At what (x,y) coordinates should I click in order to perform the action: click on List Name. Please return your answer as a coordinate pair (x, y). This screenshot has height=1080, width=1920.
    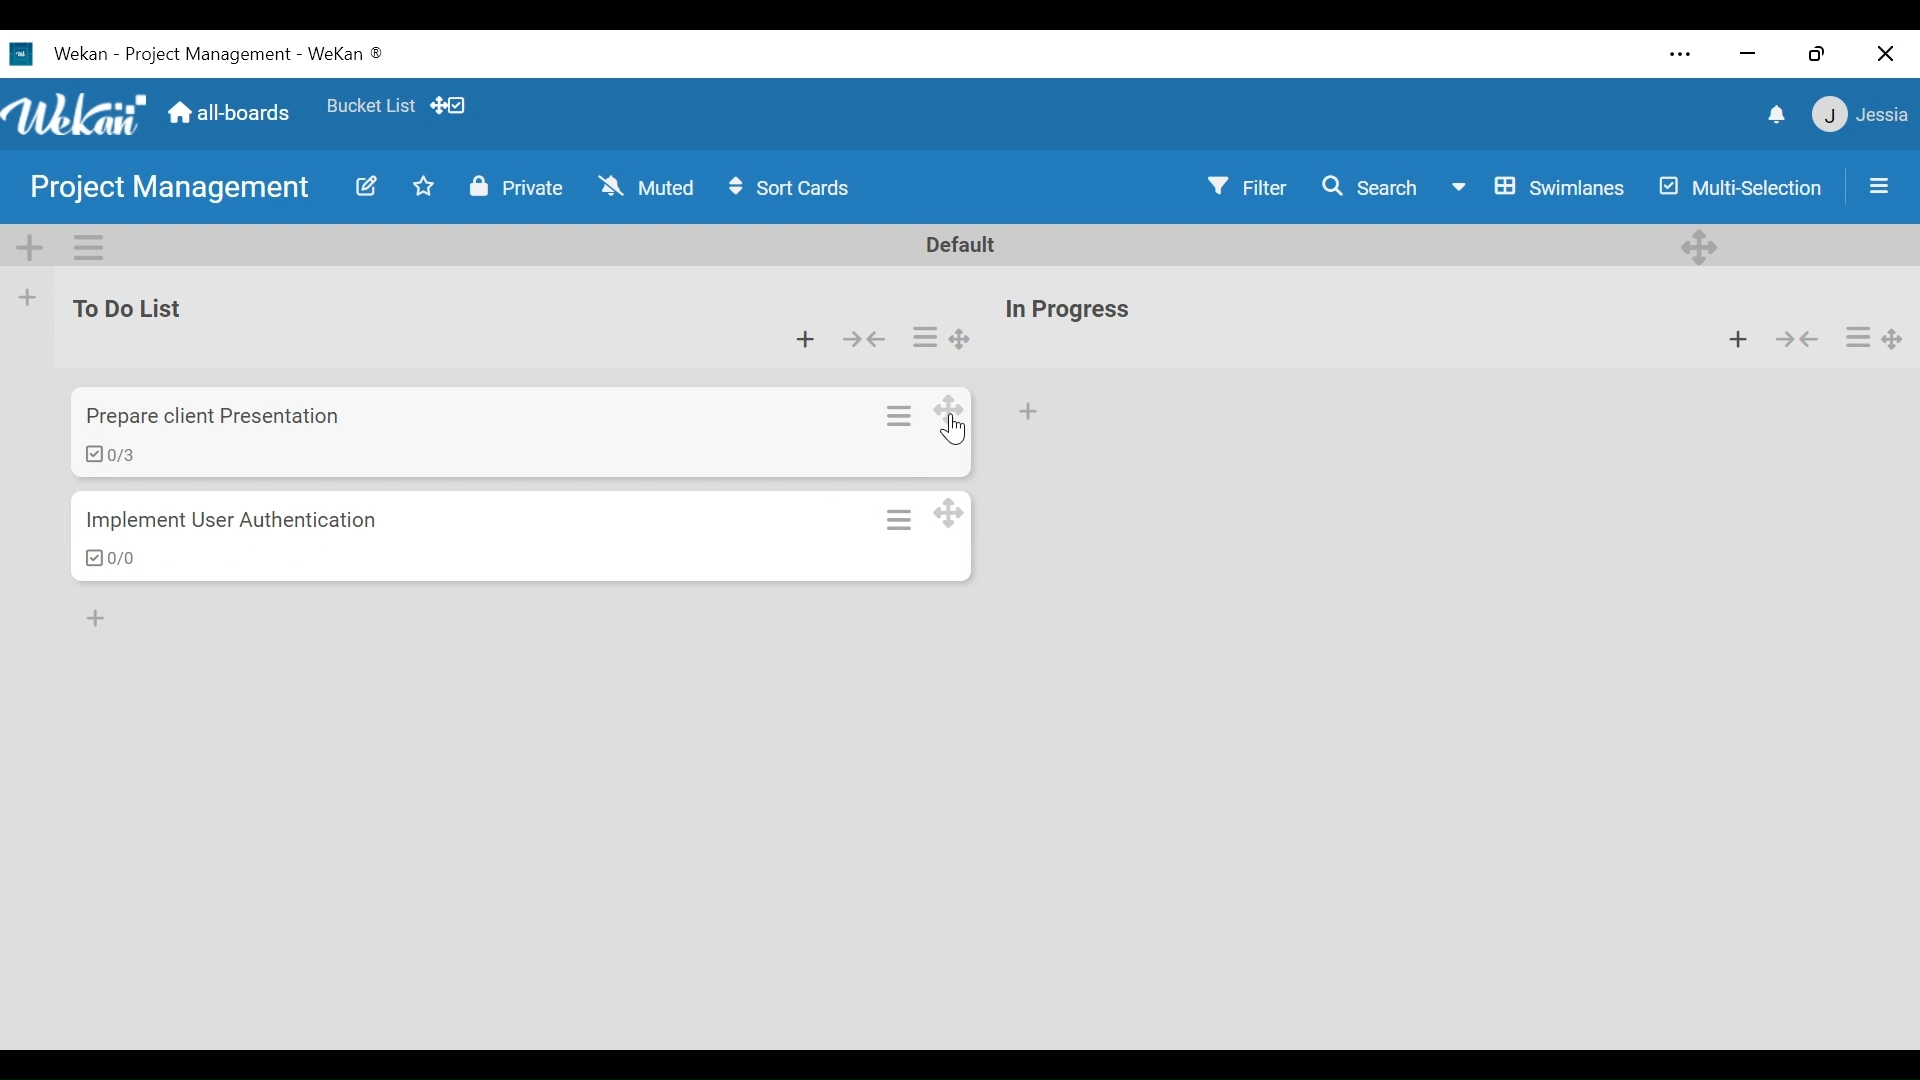
    Looking at the image, I should click on (1070, 310).